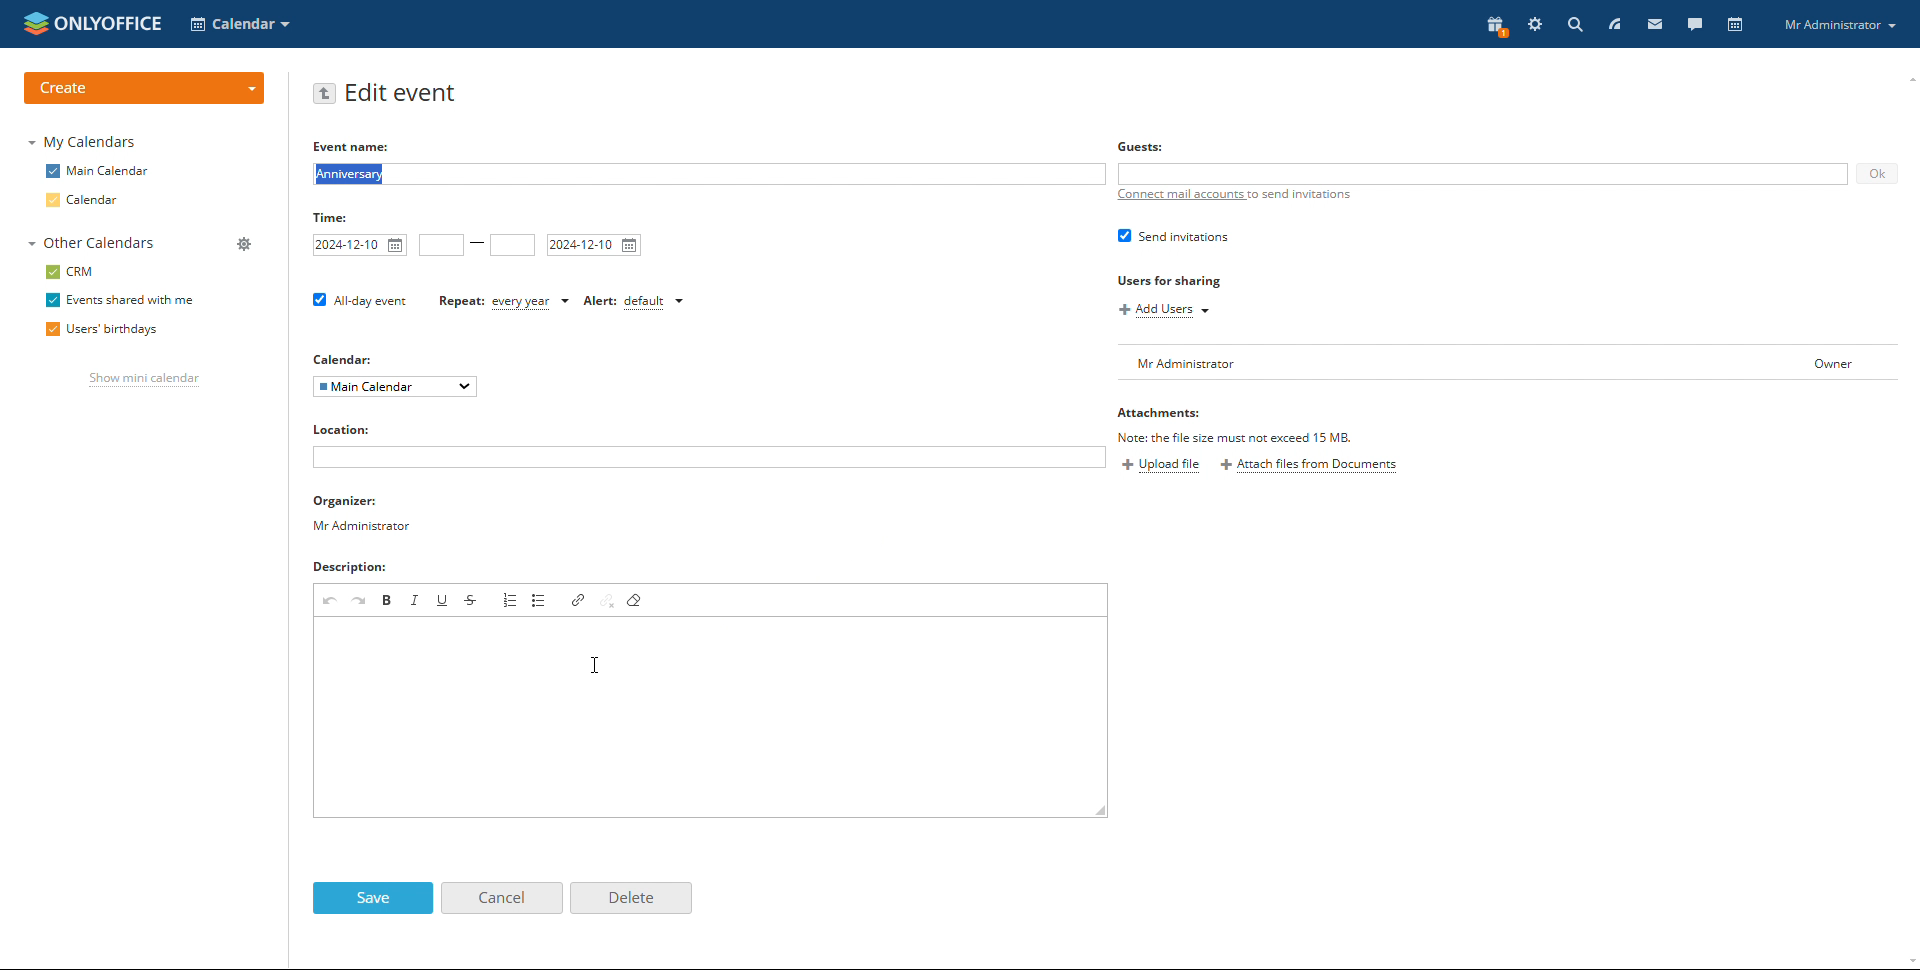 The width and height of the screenshot is (1920, 970). What do you see at coordinates (707, 174) in the screenshot?
I see `add event name` at bounding box center [707, 174].